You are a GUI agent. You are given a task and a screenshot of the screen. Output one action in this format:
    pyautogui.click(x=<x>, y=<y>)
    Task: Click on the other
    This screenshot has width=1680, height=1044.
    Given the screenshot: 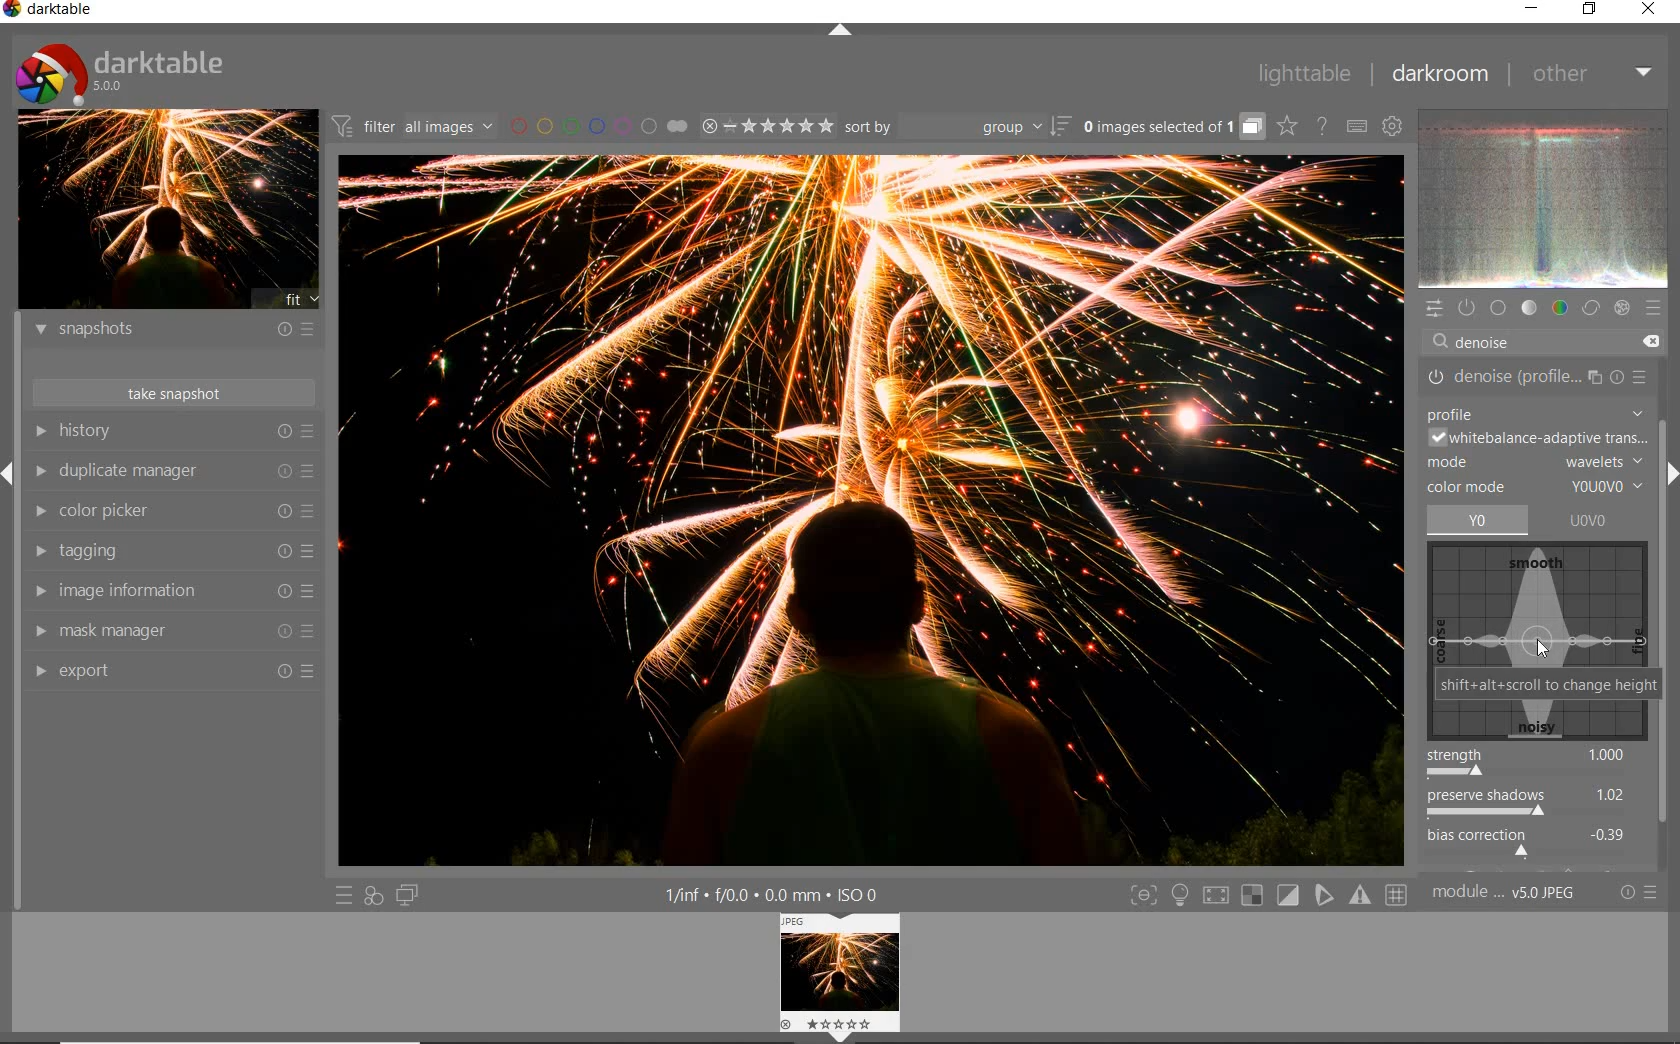 What is the action you would take?
    pyautogui.click(x=1593, y=75)
    